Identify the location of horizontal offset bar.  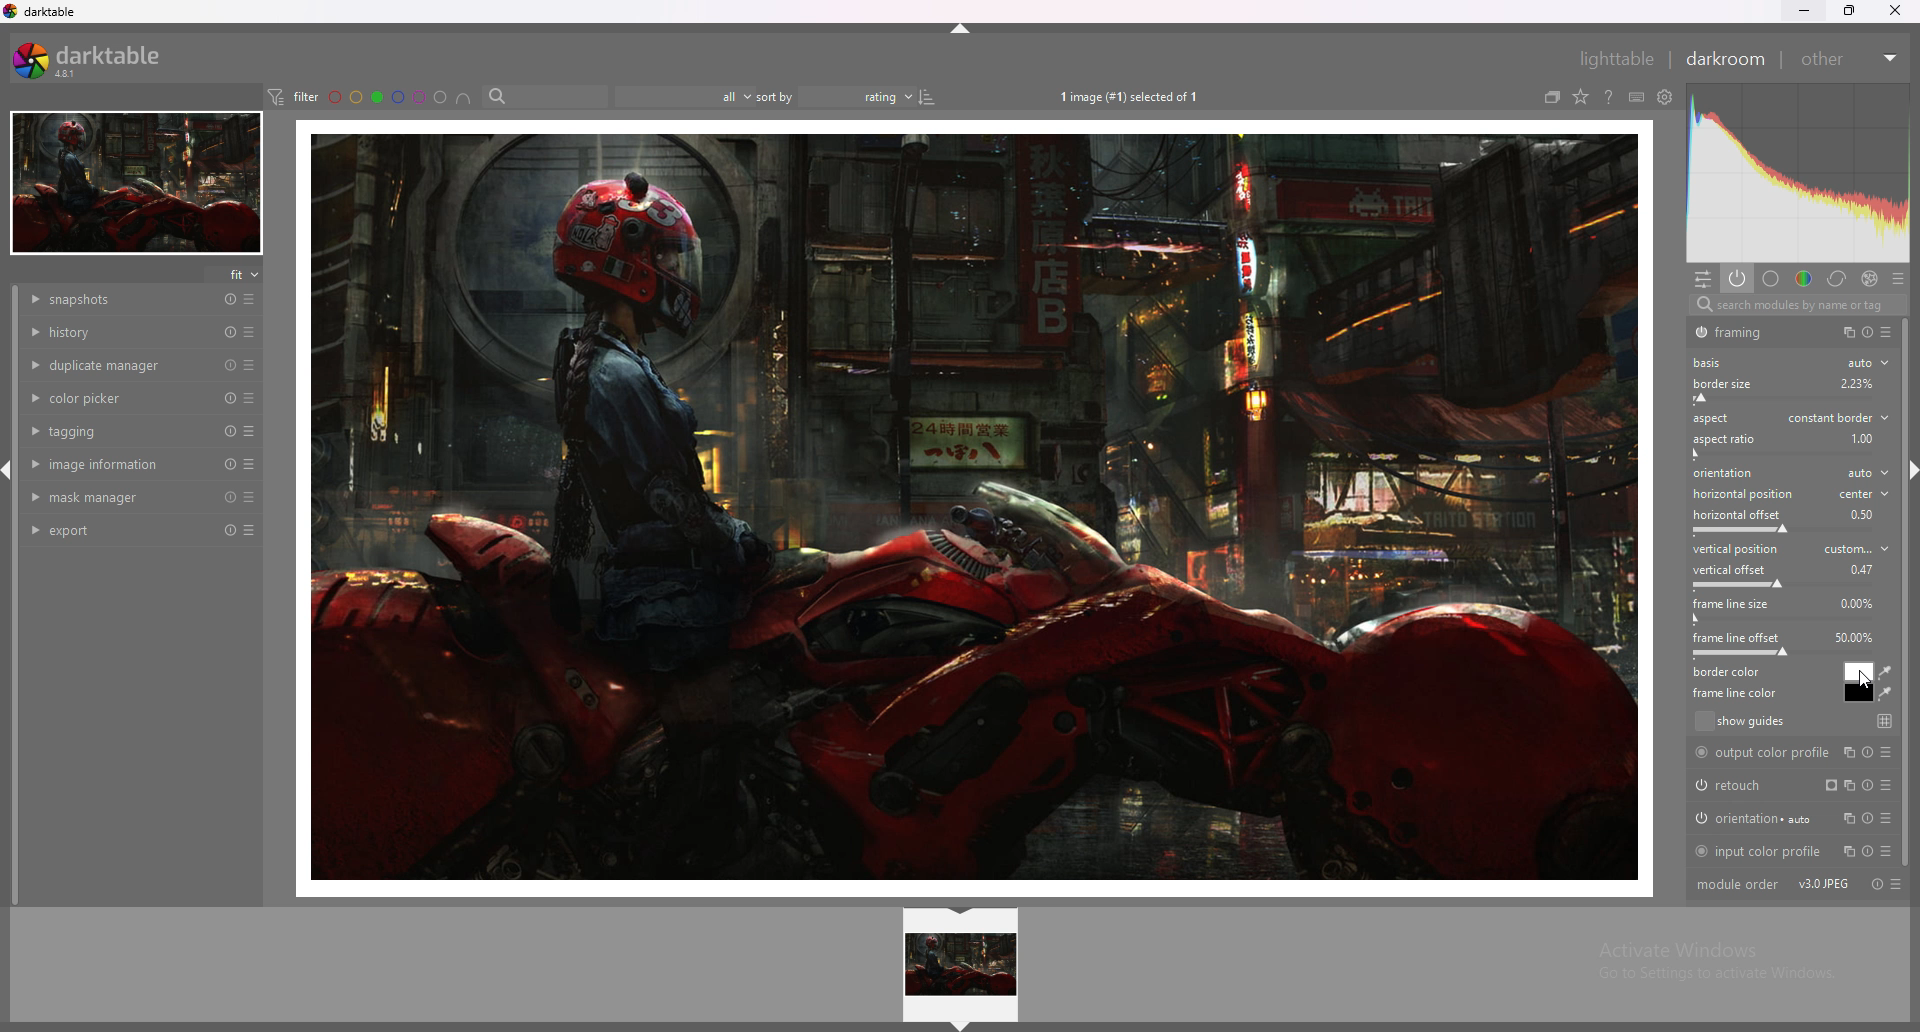
(1783, 528).